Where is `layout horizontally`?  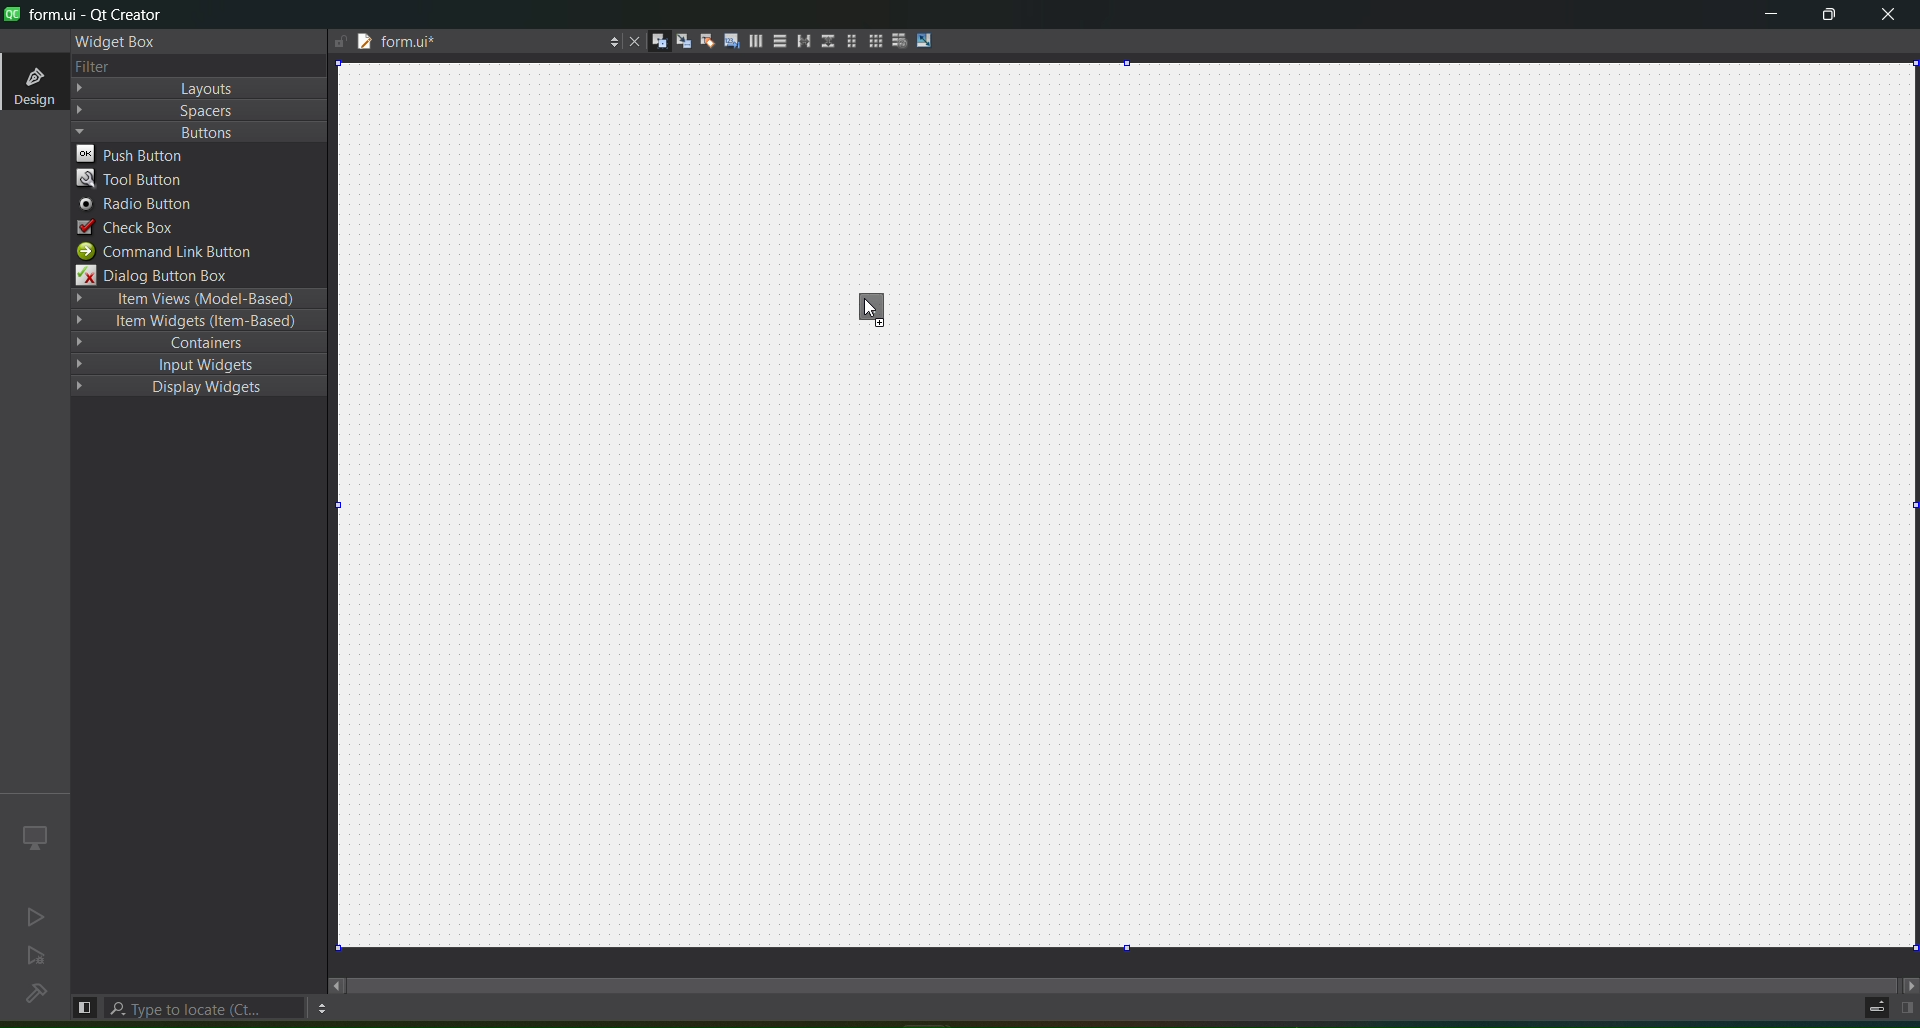 layout horizontally is located at coordinates (754, 41).